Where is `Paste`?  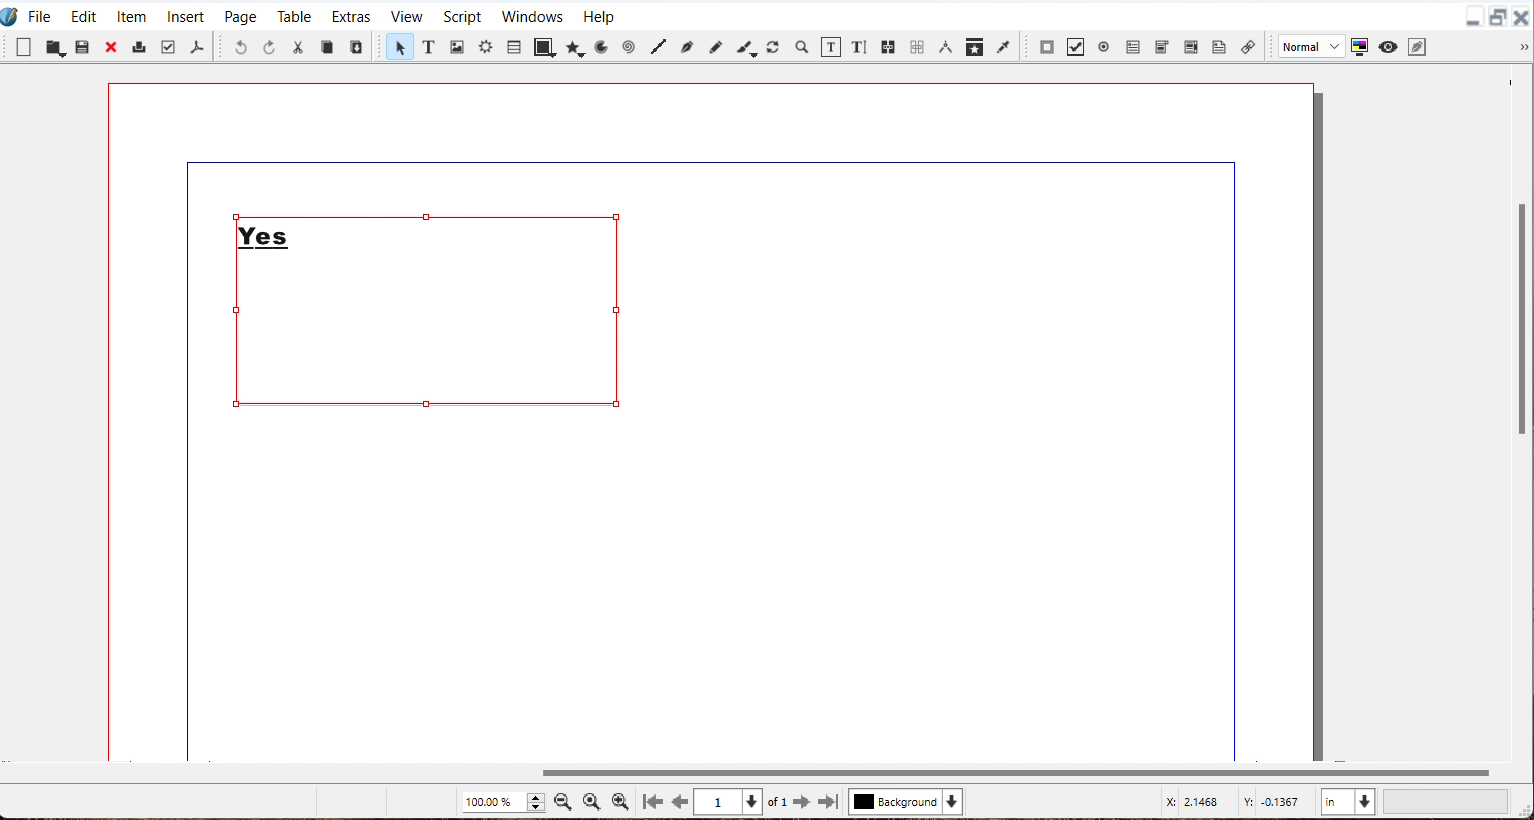 Paste is located at coordinates (83, 47).